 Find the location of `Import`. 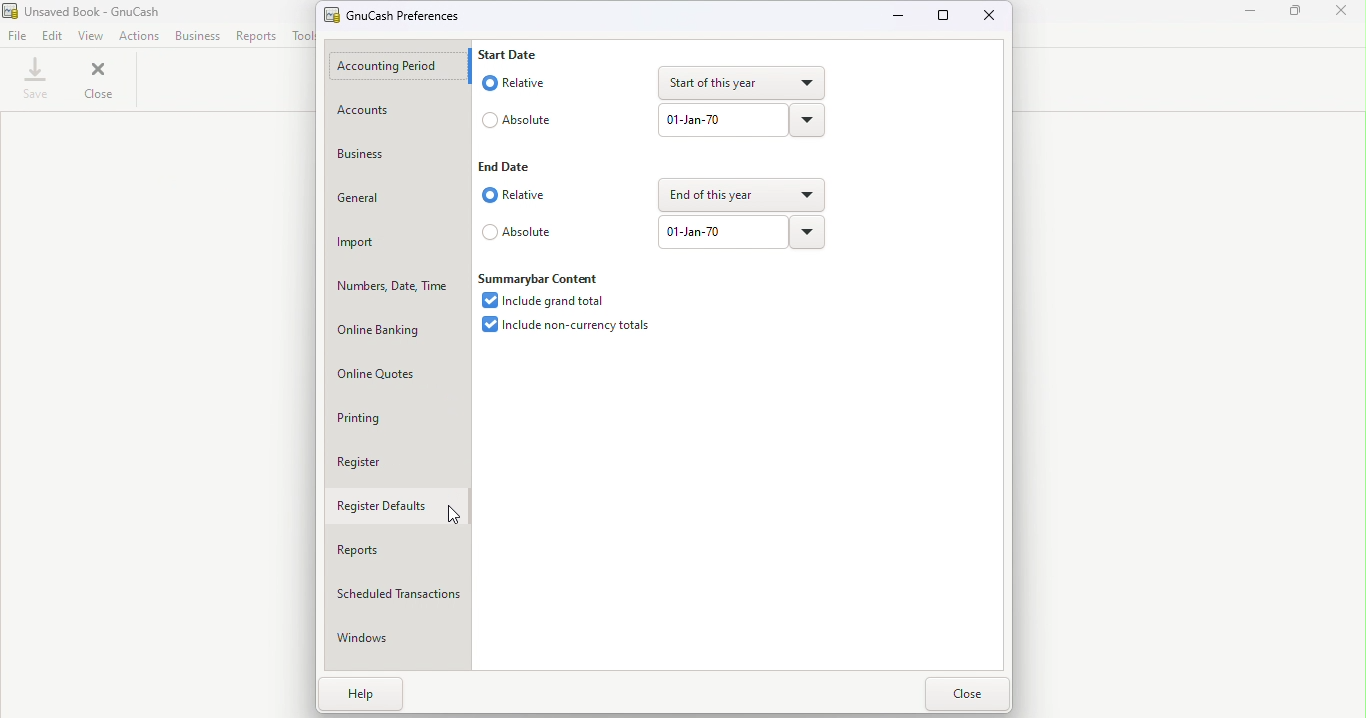

Import is located at coordinates (396, 244).